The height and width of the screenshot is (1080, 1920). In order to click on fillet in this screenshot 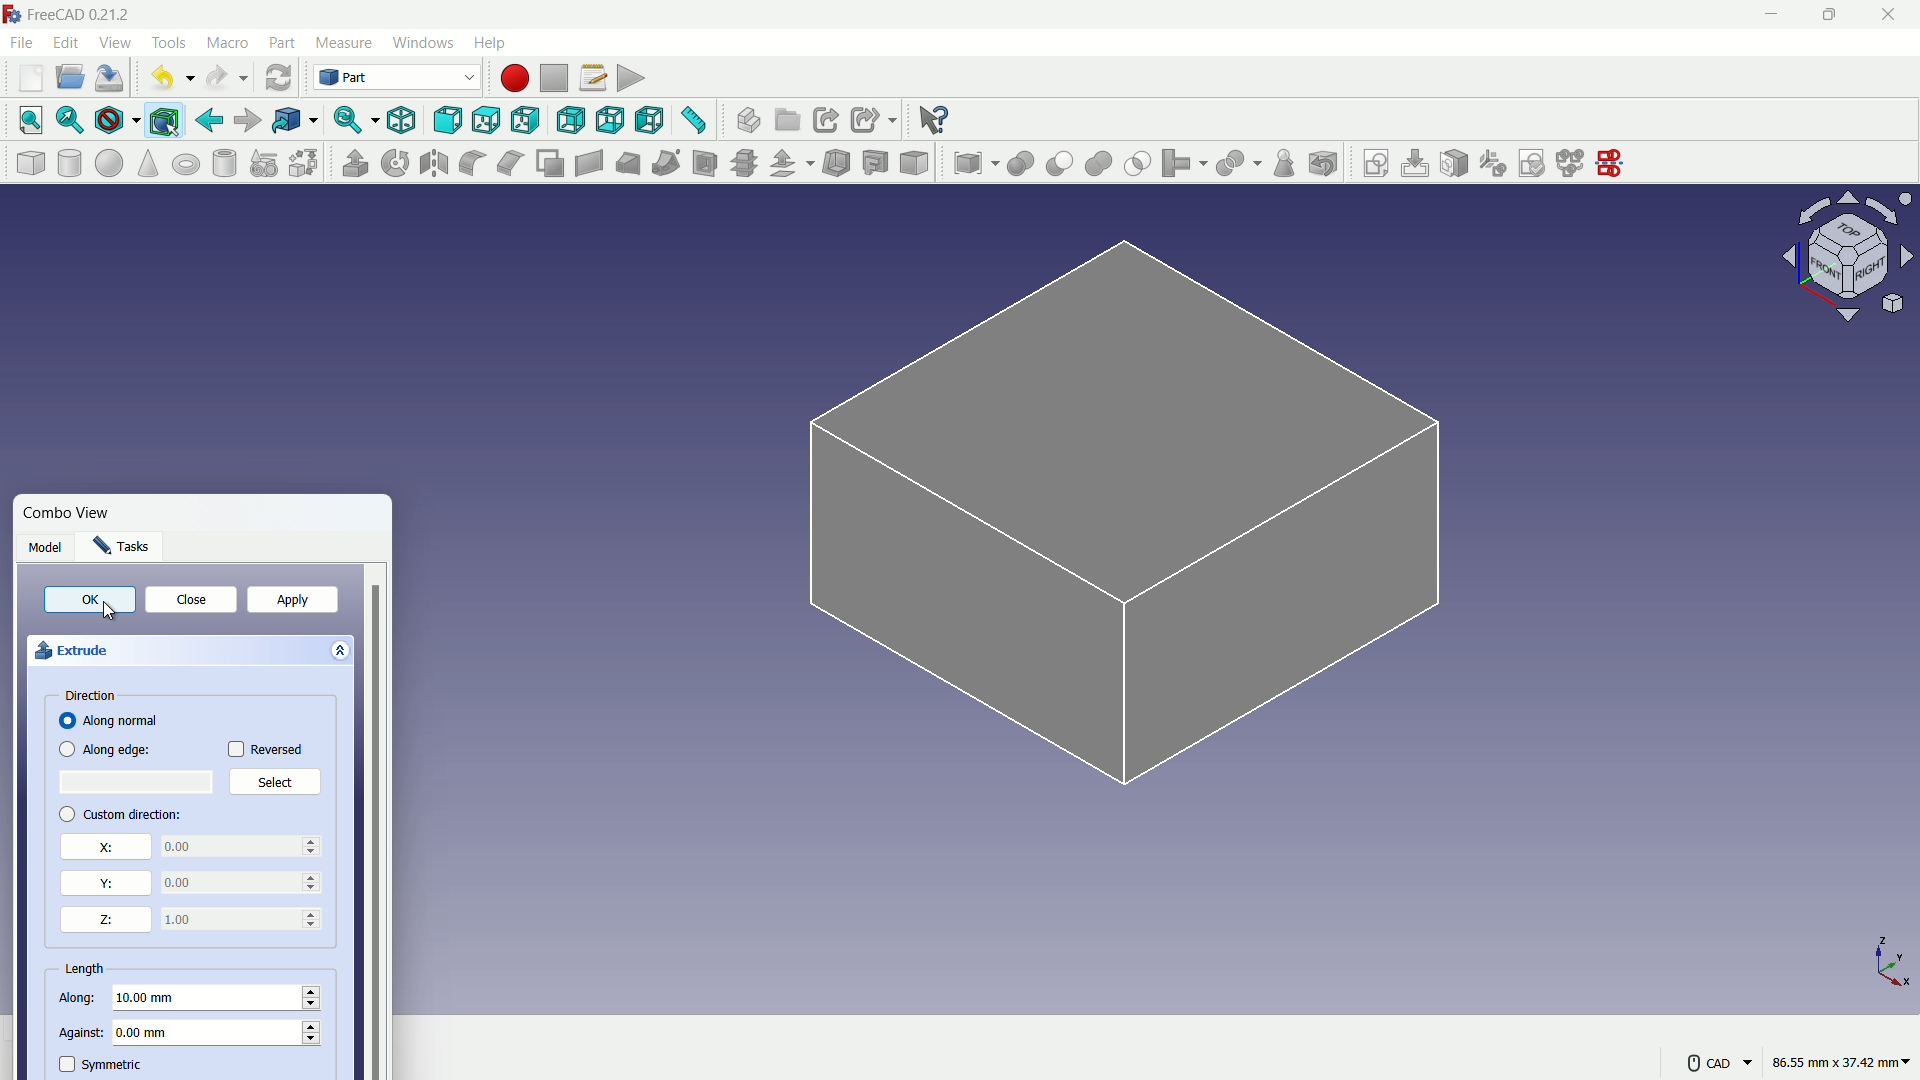, I will do `click(470, 162)`.